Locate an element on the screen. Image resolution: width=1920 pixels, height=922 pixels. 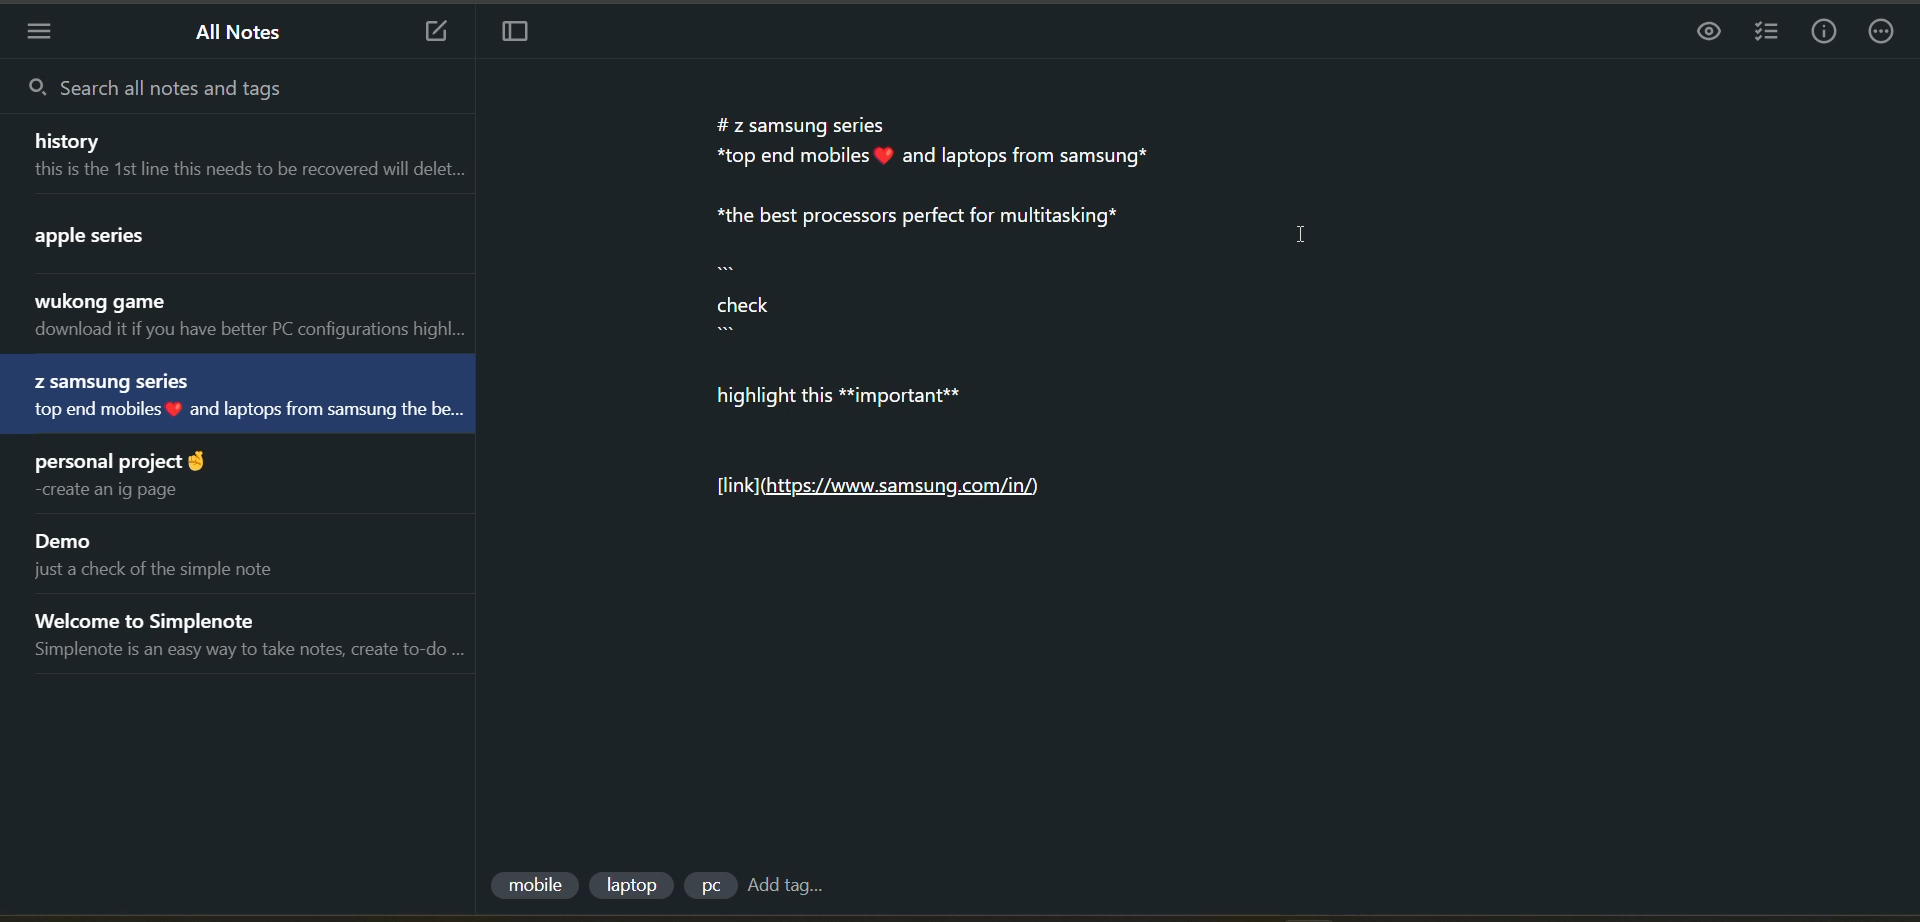
toggle focus mode is located at coordinates (517, 32).